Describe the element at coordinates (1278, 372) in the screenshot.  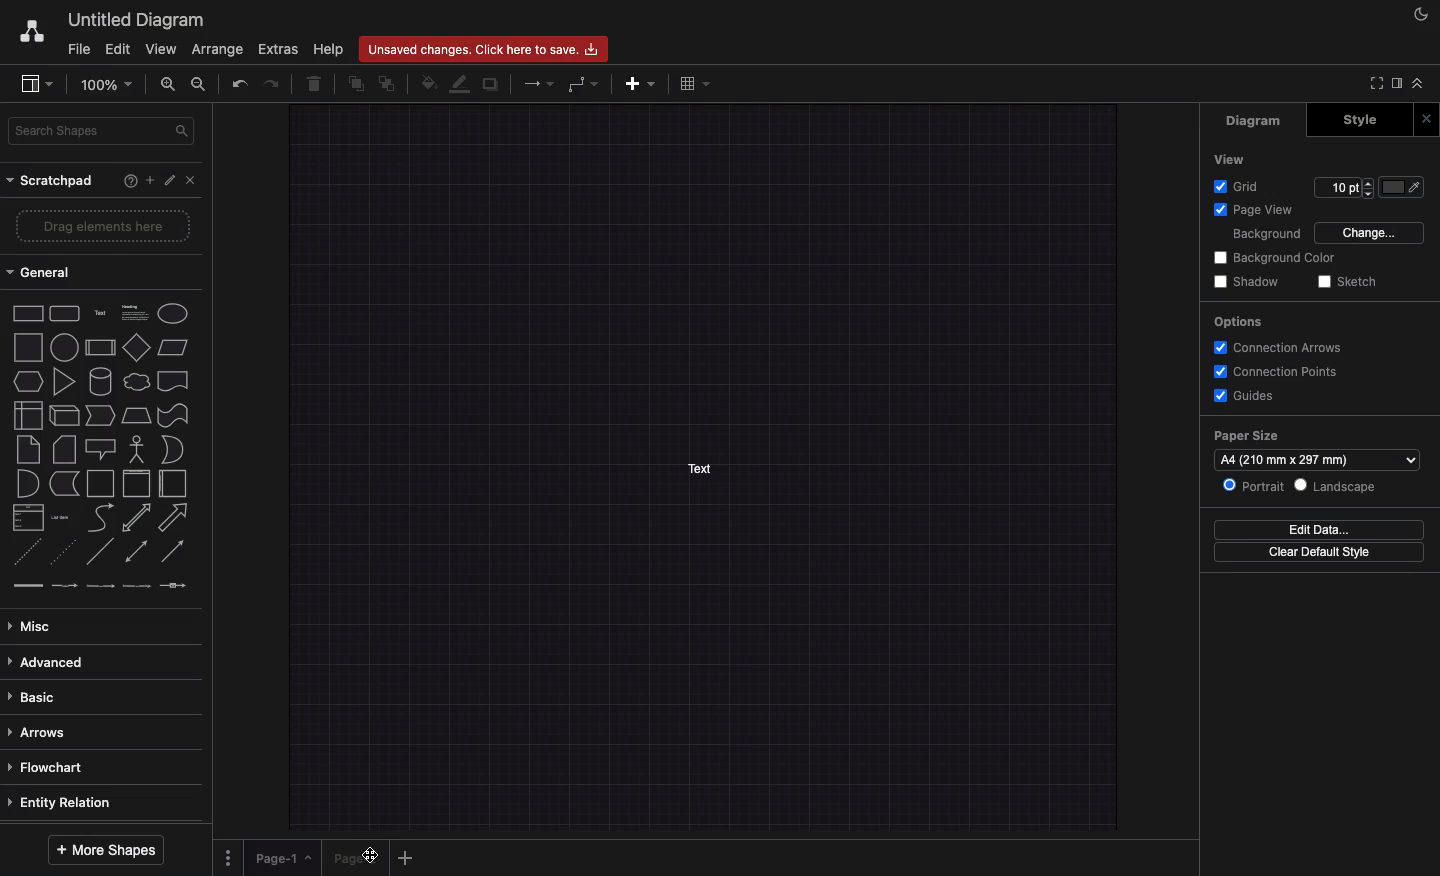
I see `Connection points ` at that location.